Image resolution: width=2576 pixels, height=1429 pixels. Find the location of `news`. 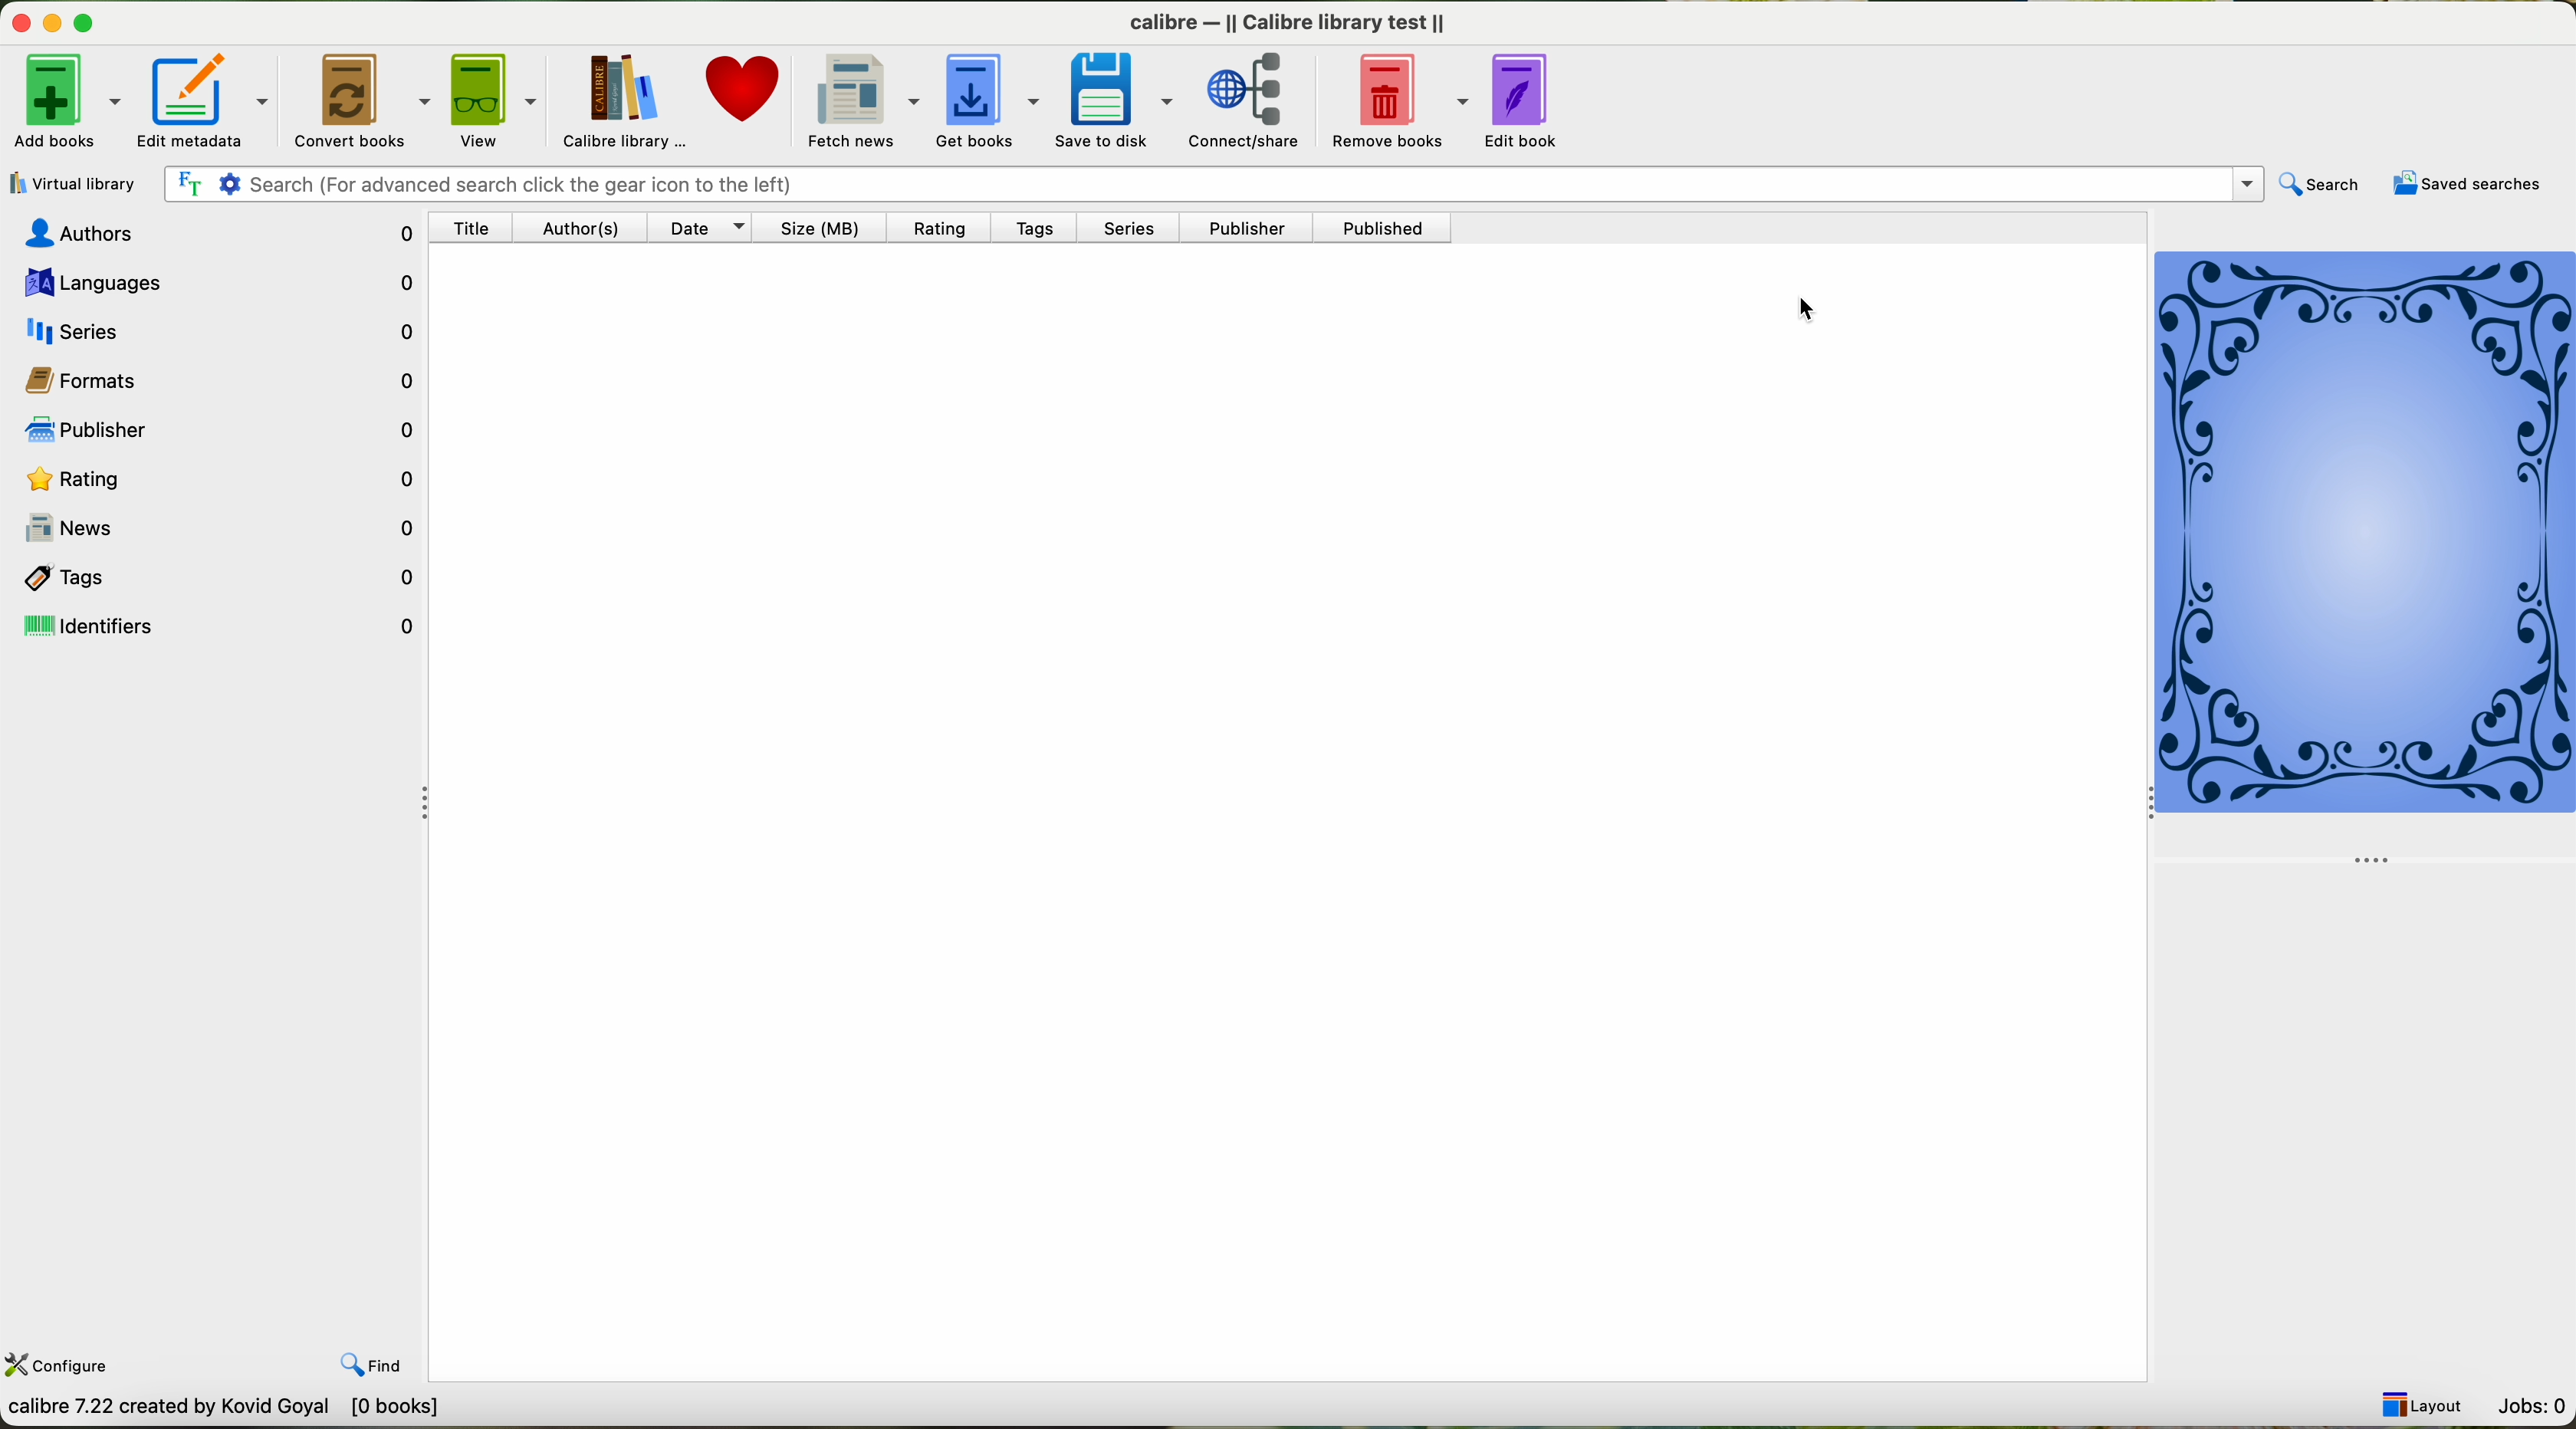

news is located at coordinates (213, 528).